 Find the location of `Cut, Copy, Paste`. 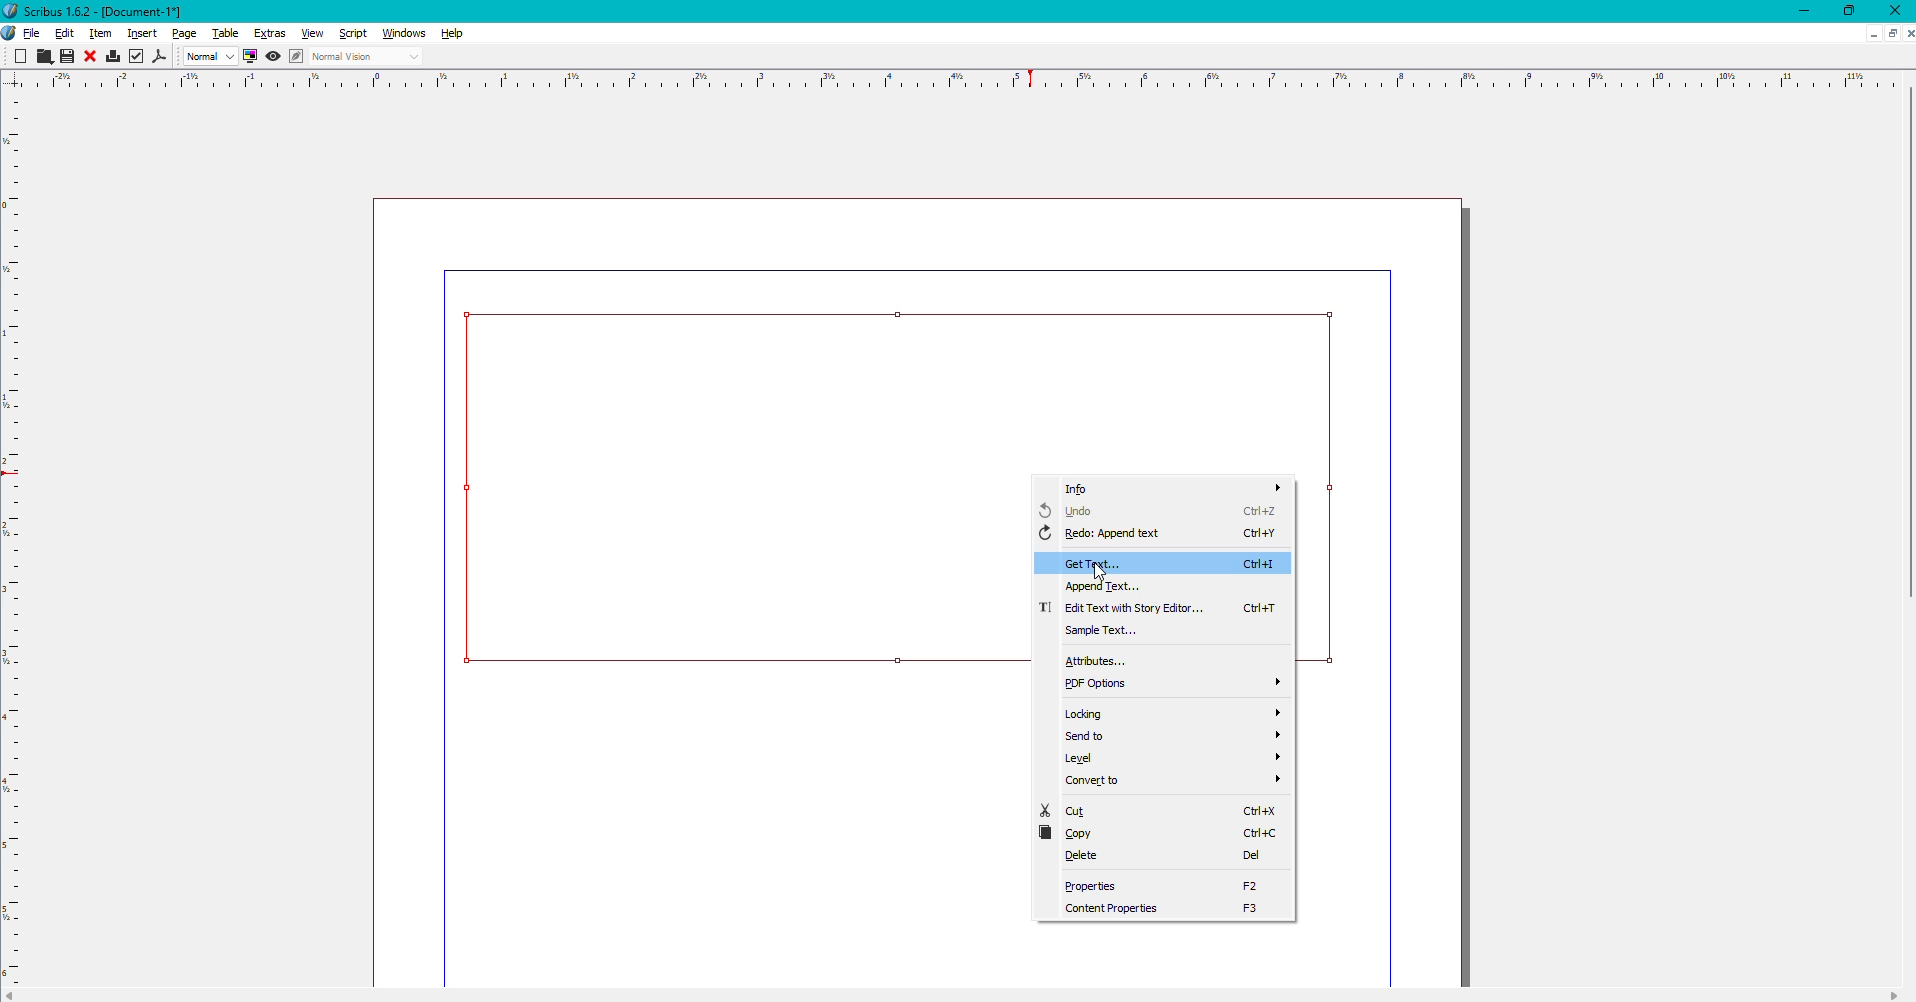

Cut, Copy, Paste is located at coordinates (44, 57).